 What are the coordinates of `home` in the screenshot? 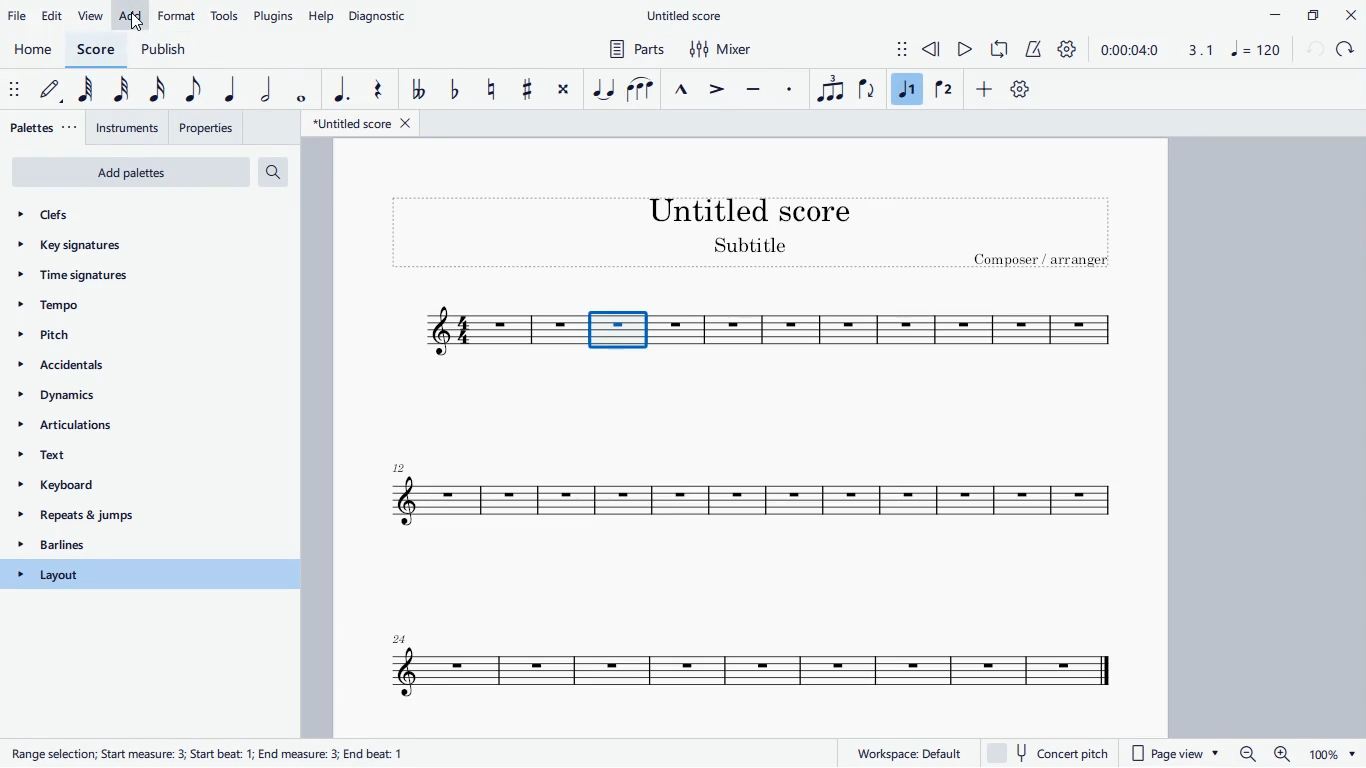 It's located at (34, 51).